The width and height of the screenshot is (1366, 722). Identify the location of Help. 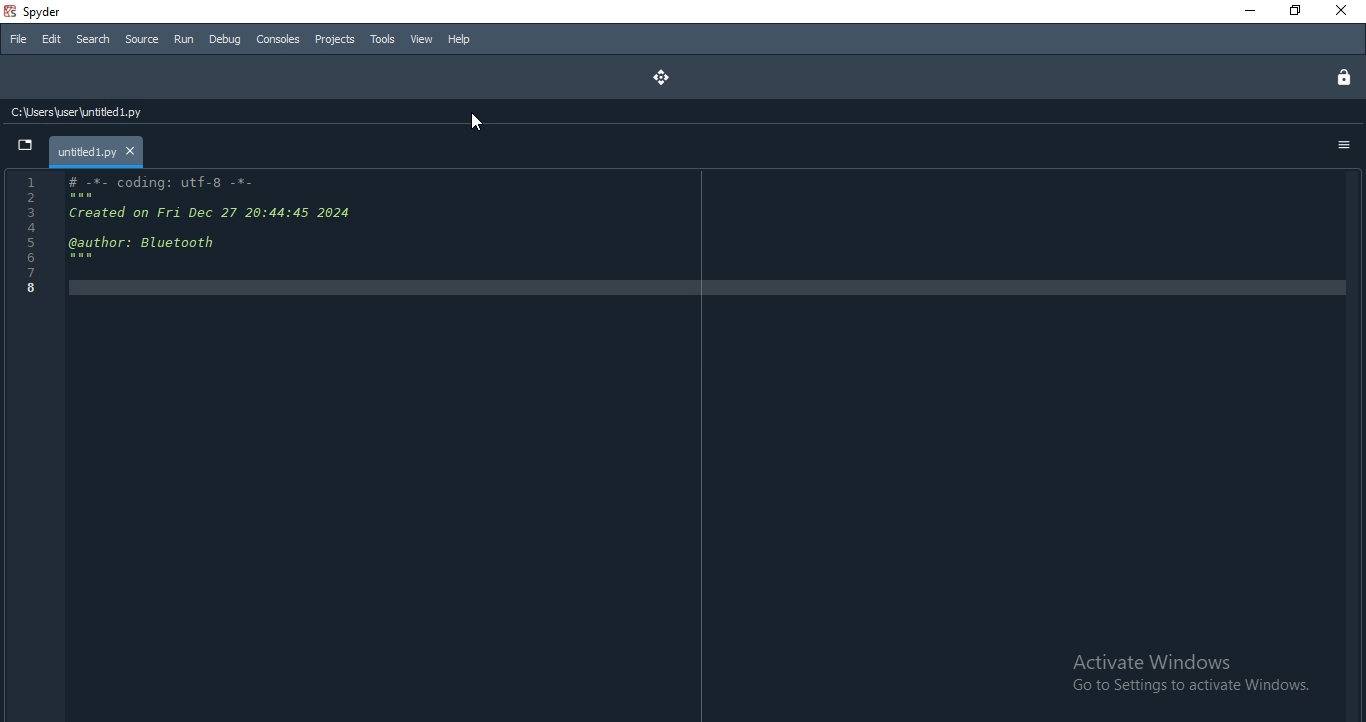
(459, 39).